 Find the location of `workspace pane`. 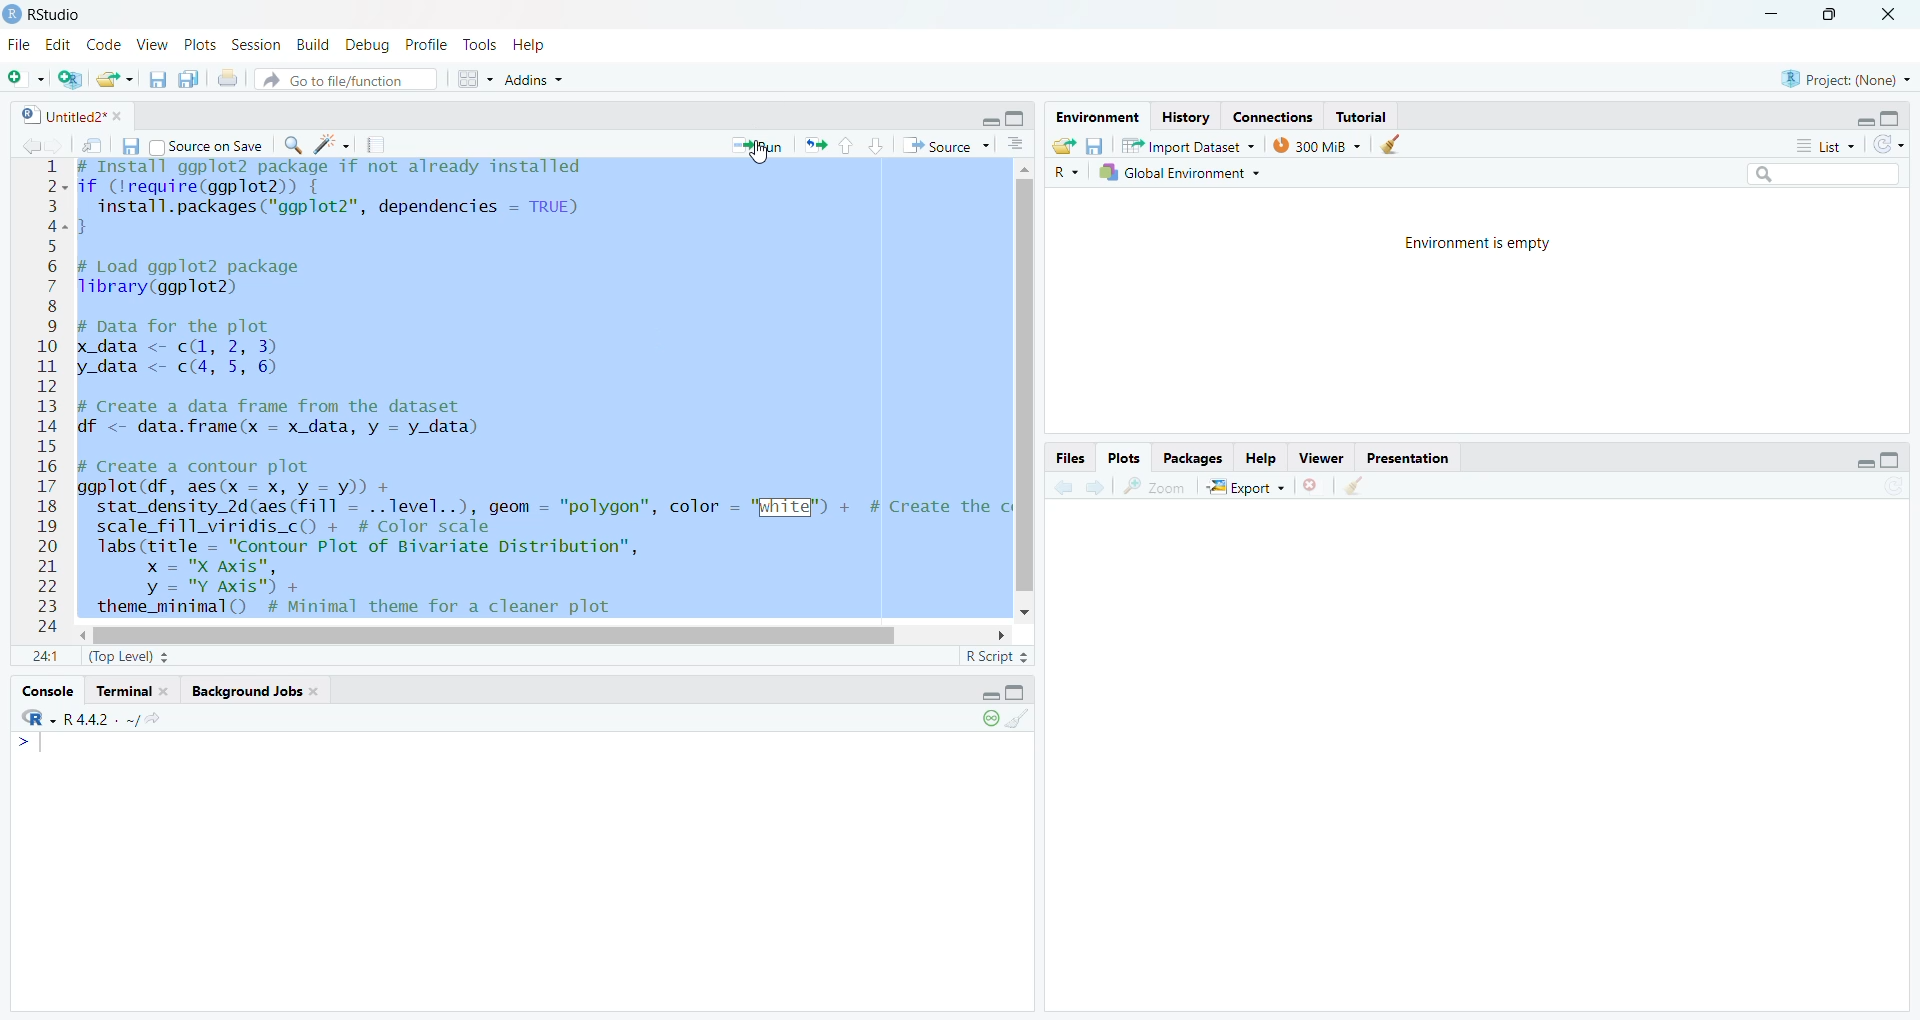

workspace pane is located at coordinates (473, 76).